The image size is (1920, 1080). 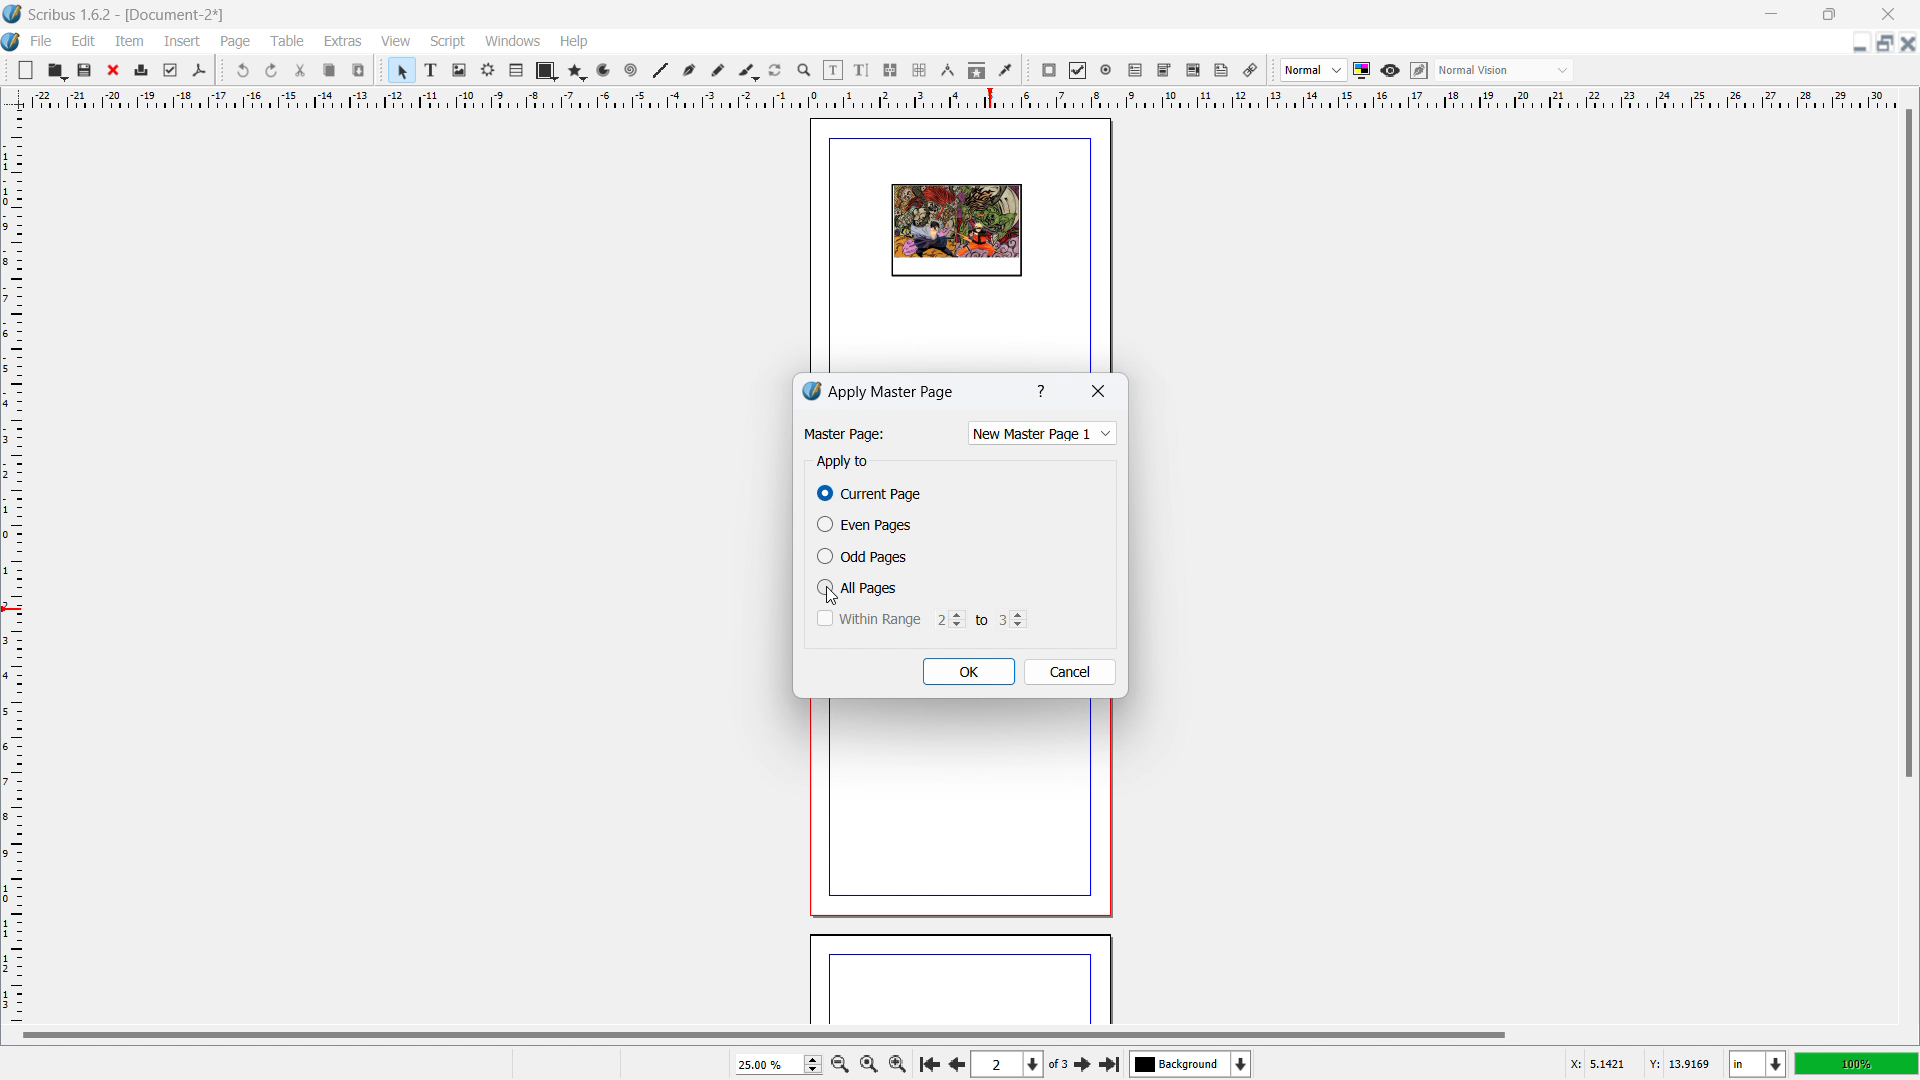 I want to click on new master page selected, so click(x=1050, y=431).